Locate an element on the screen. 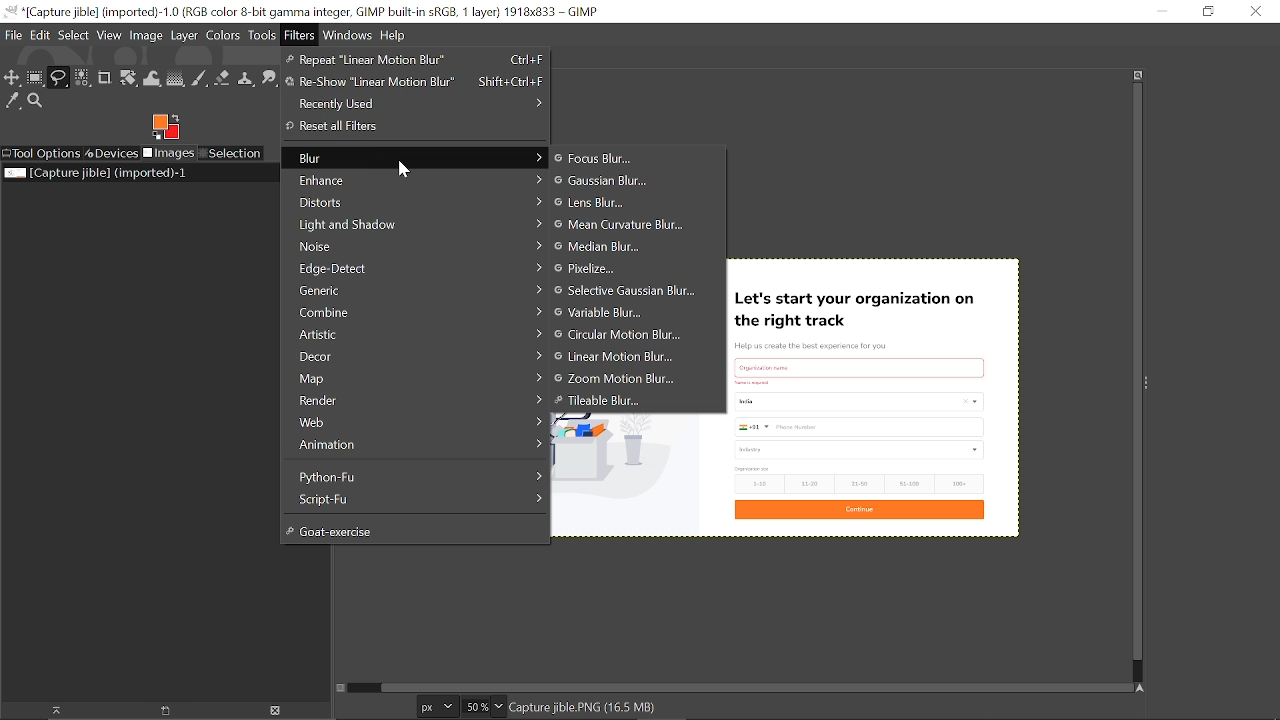 This screenshot has width=1280, height=720. restore down is located at coordinates (1207, 11).